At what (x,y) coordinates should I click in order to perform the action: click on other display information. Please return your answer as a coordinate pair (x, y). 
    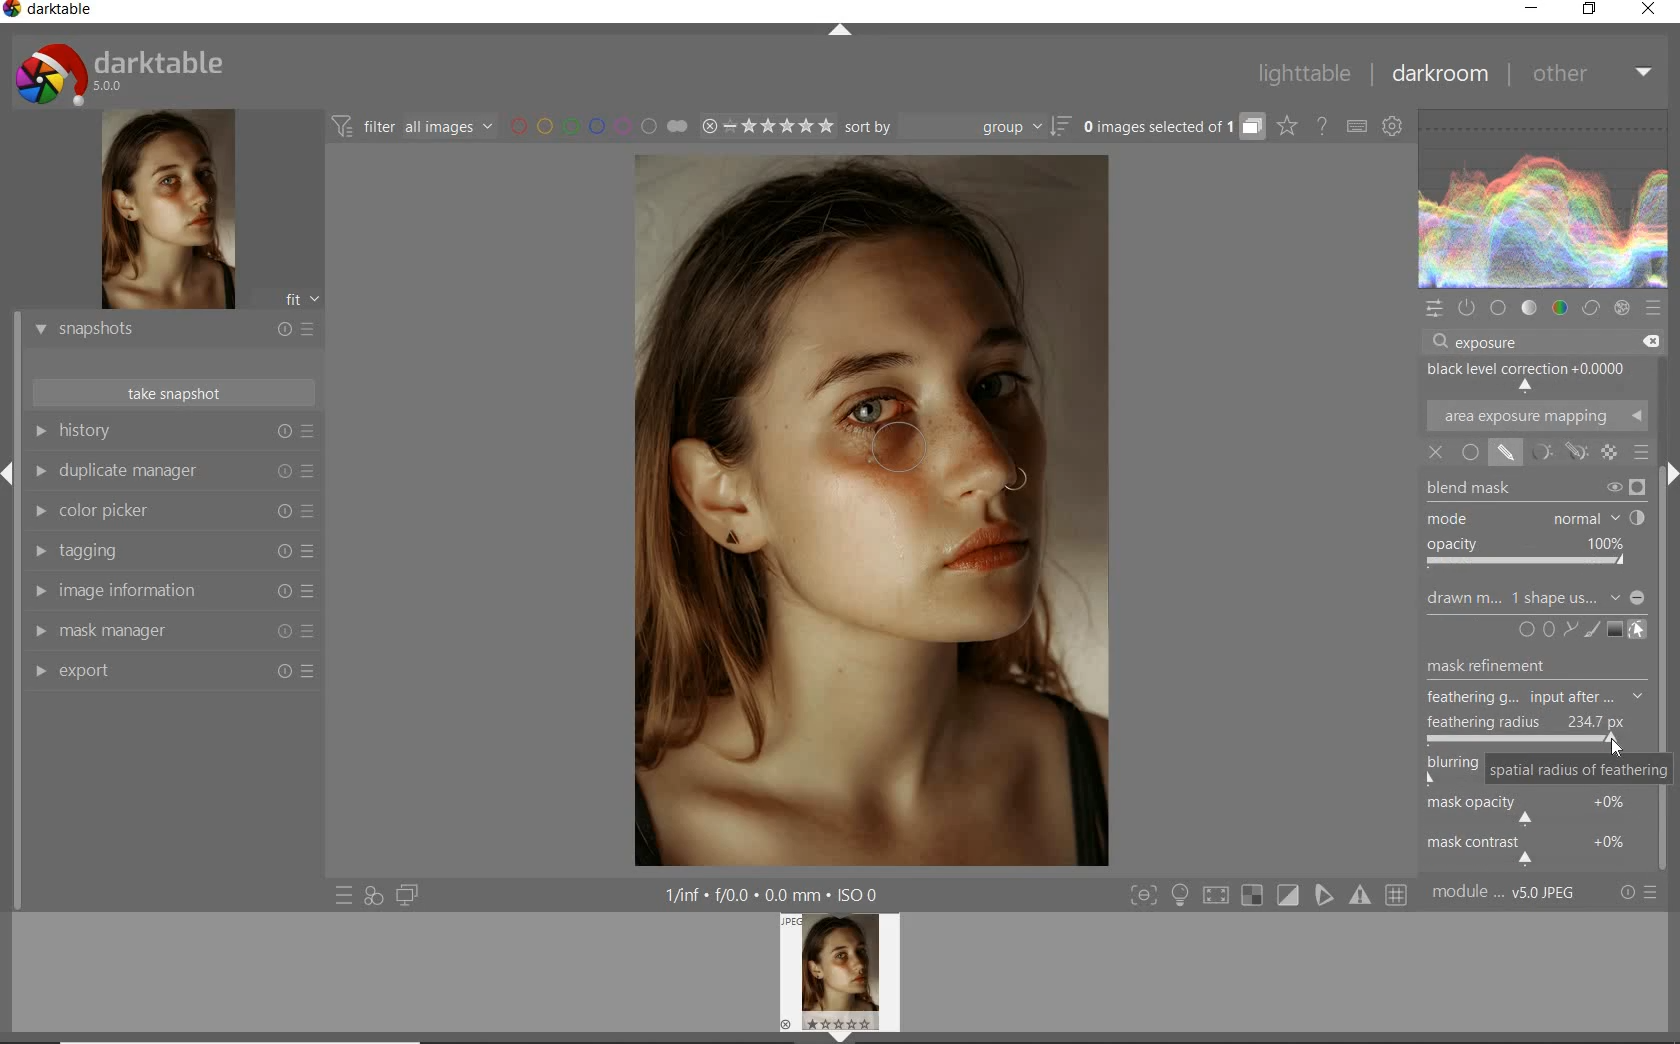
    Looking at the image, I should click on (775, 894).